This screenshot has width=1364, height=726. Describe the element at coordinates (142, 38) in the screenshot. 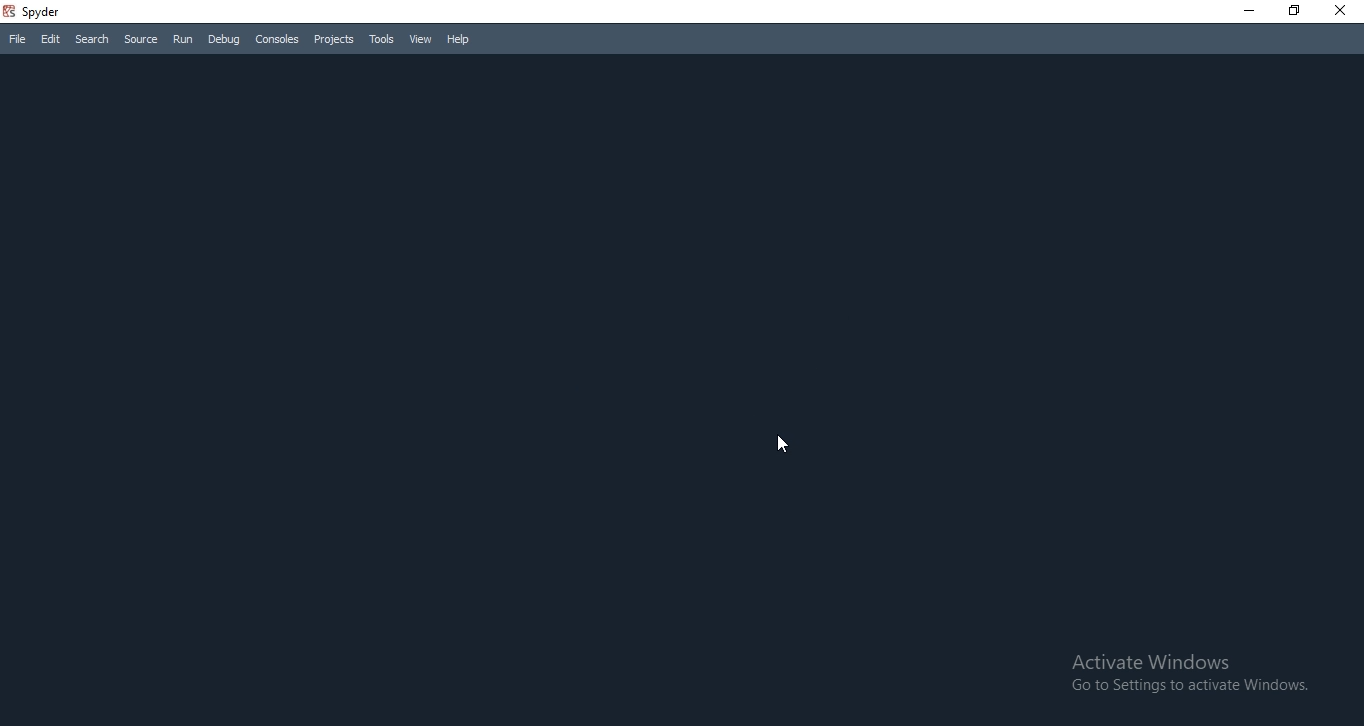

I see `Source` at that location.